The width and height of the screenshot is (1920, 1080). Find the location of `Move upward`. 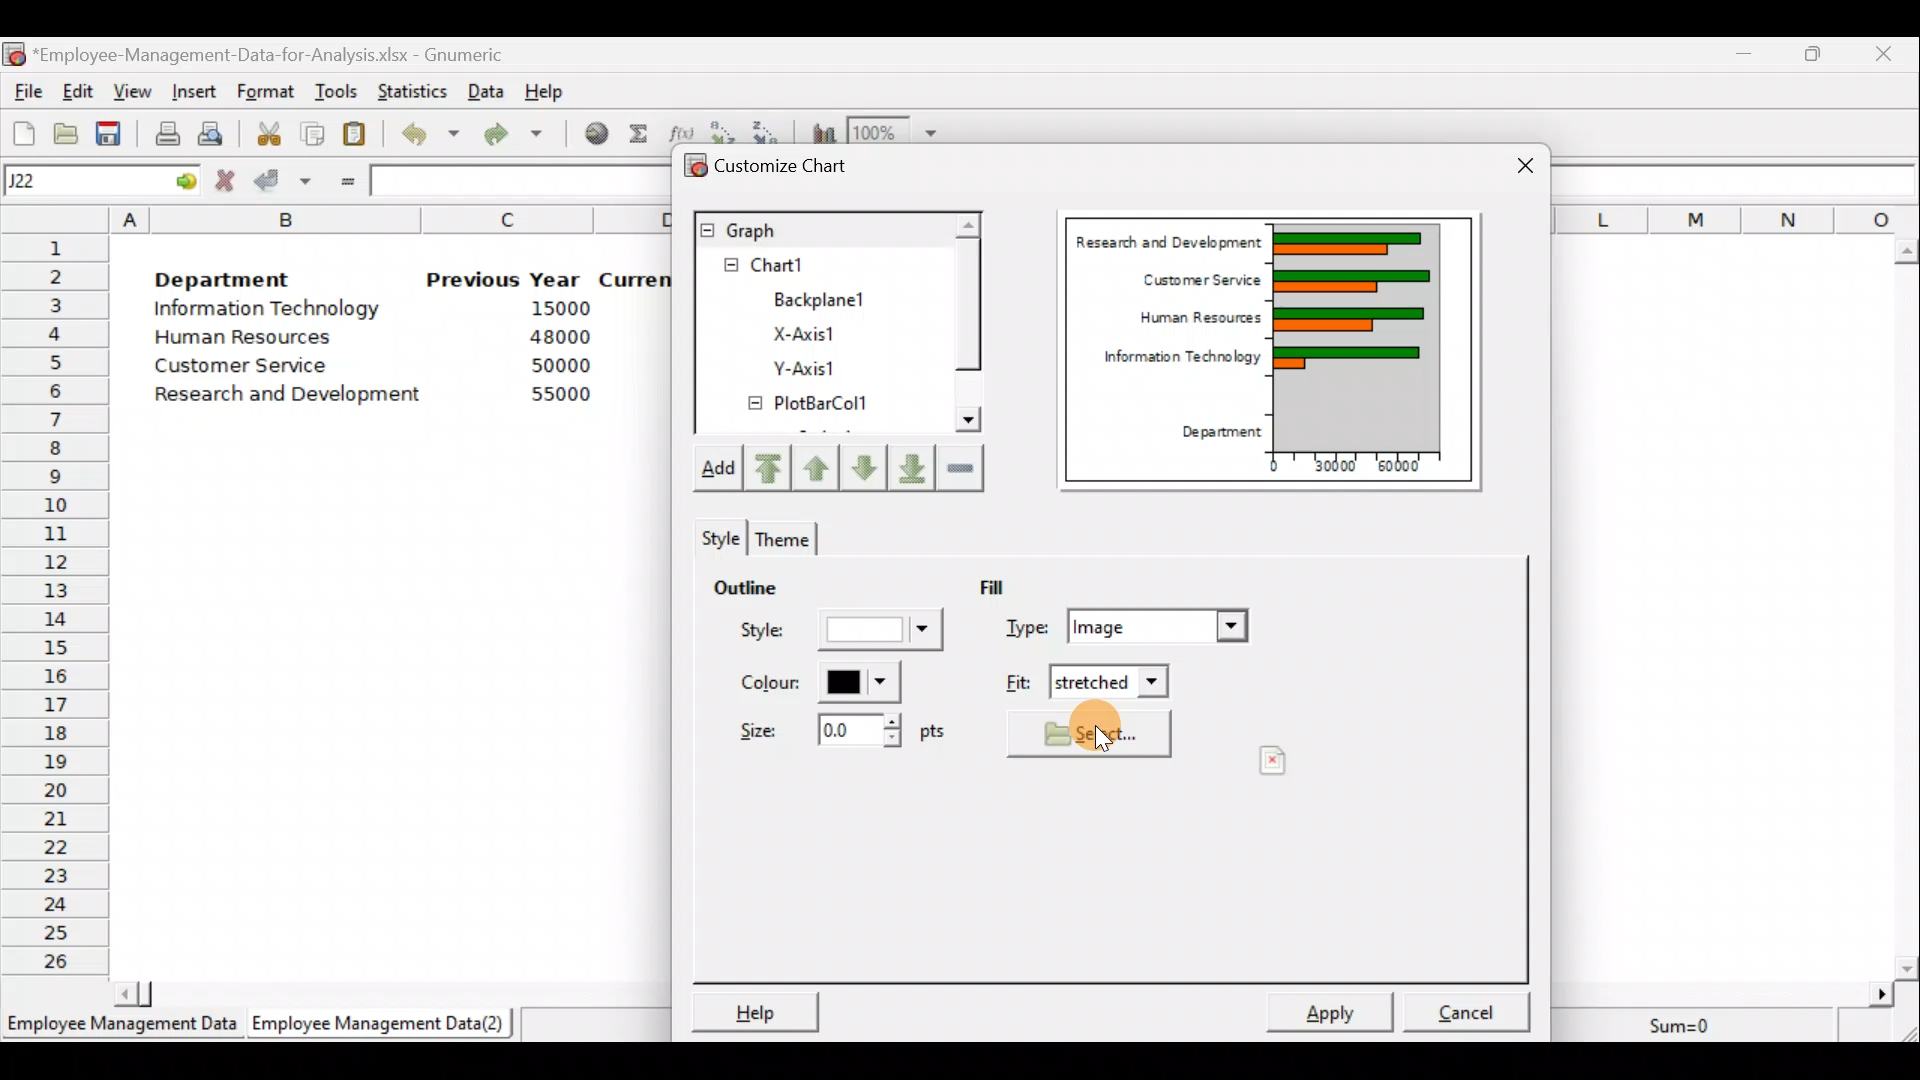

Move upward is located at coordinates (774, 467).